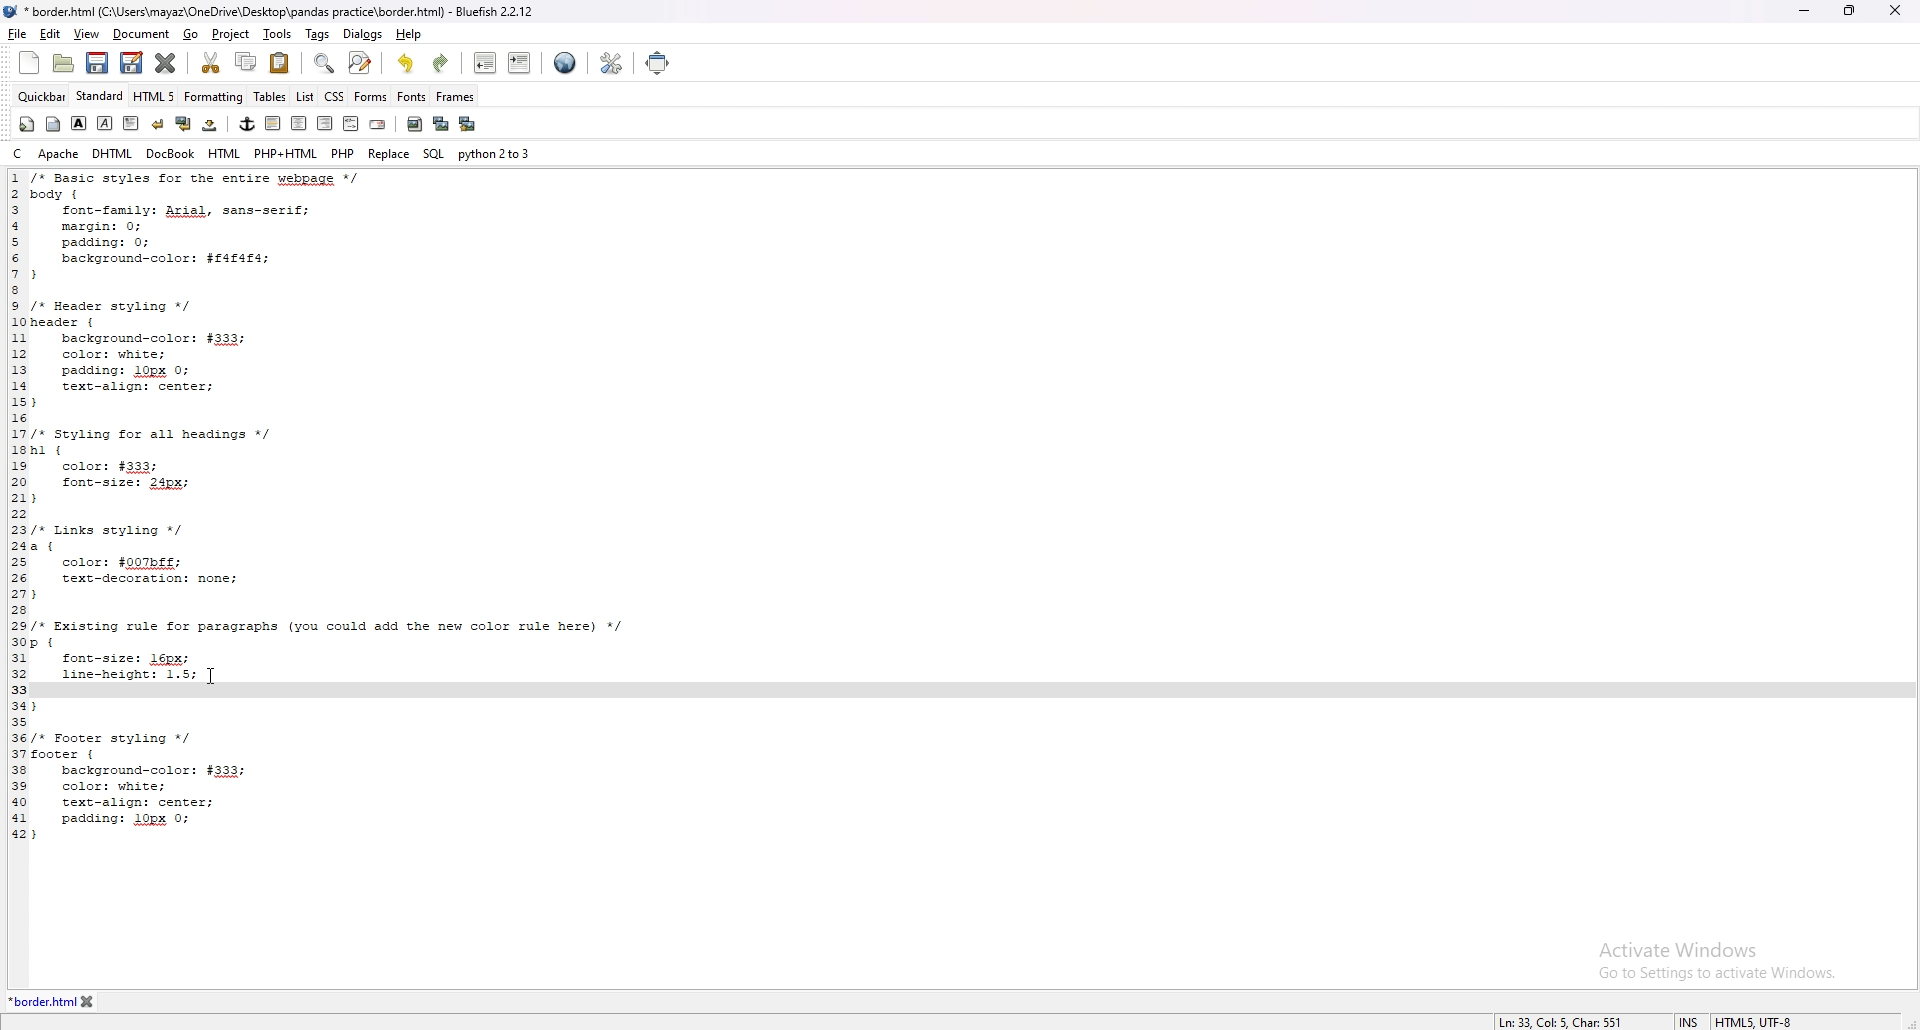 This screenshot has width=1920, height=1030. Describe the element at coordinates (299, 123) in the screenshot. I see `center` at that location.